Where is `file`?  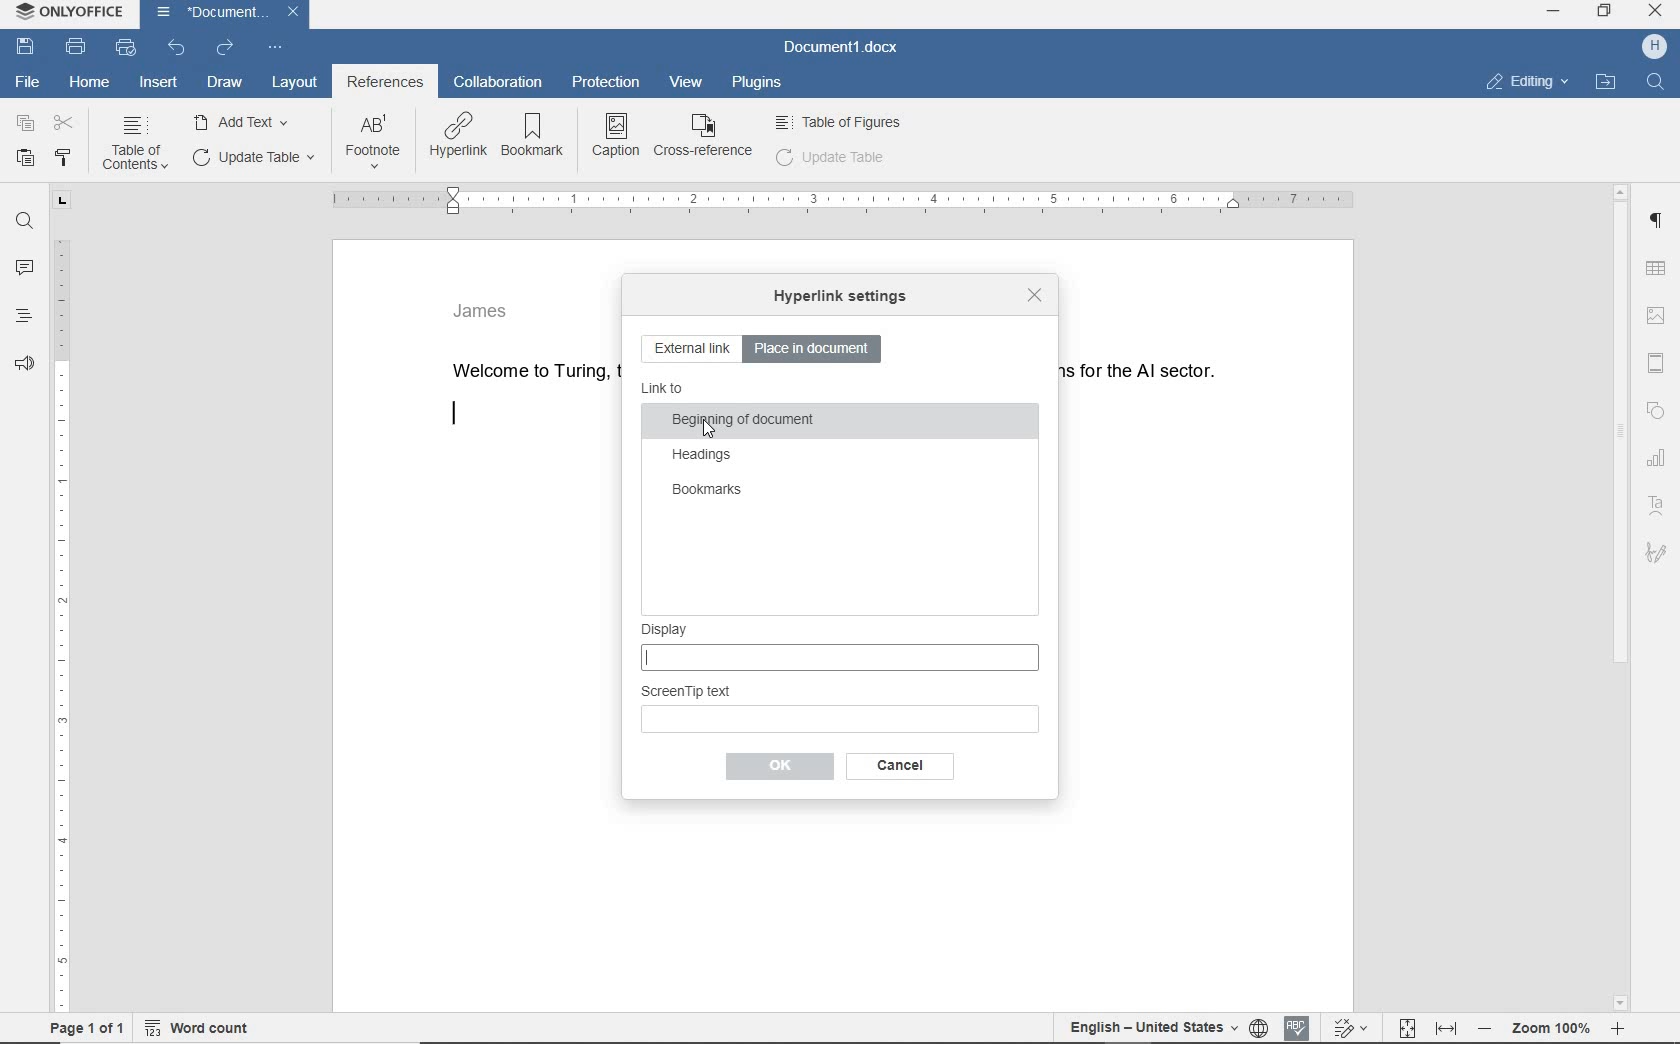
file is located at coordinates (28, 82).